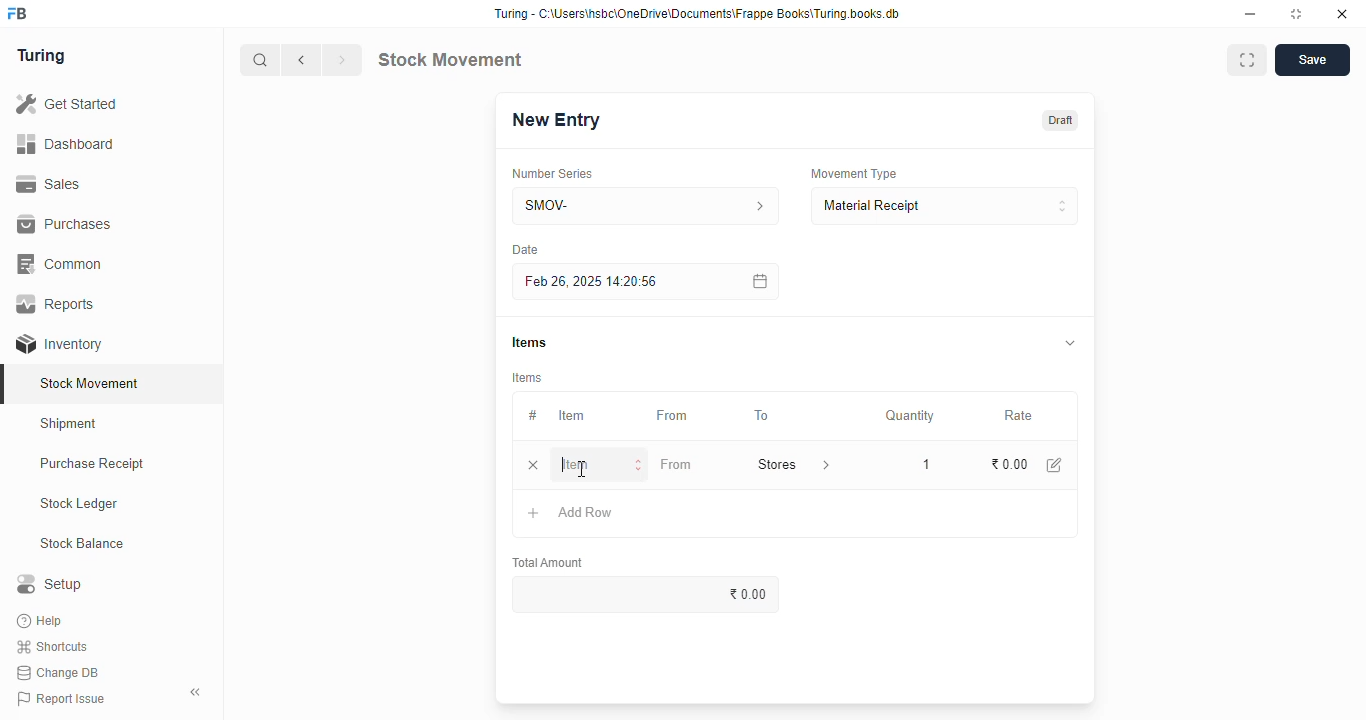 This screenshot has width=1366, height=720. What do you see at coordinates (944, 206) in the screenshot?
I see `material receipt` at bounding box center [944, 206].